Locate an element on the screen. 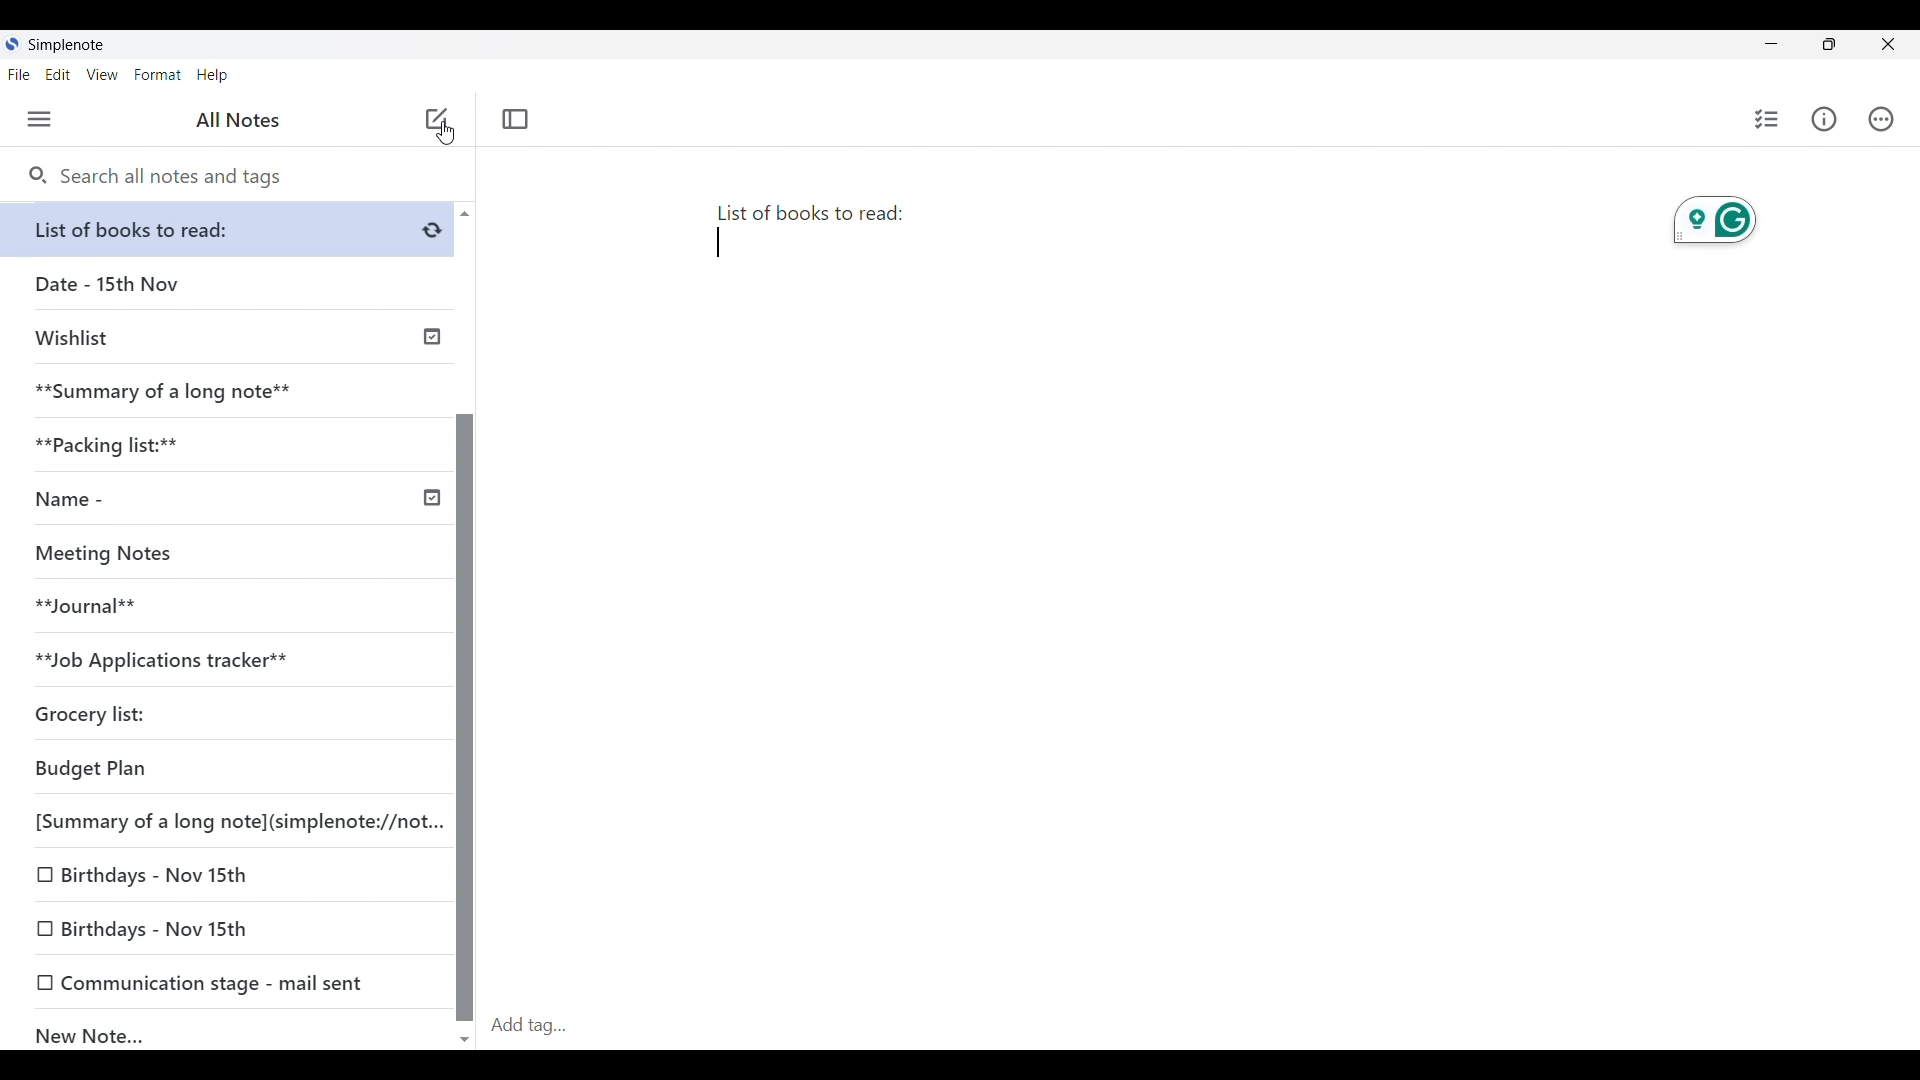 This screenshot has height=1080, width=1920. File is located at coordinates (19, 75).